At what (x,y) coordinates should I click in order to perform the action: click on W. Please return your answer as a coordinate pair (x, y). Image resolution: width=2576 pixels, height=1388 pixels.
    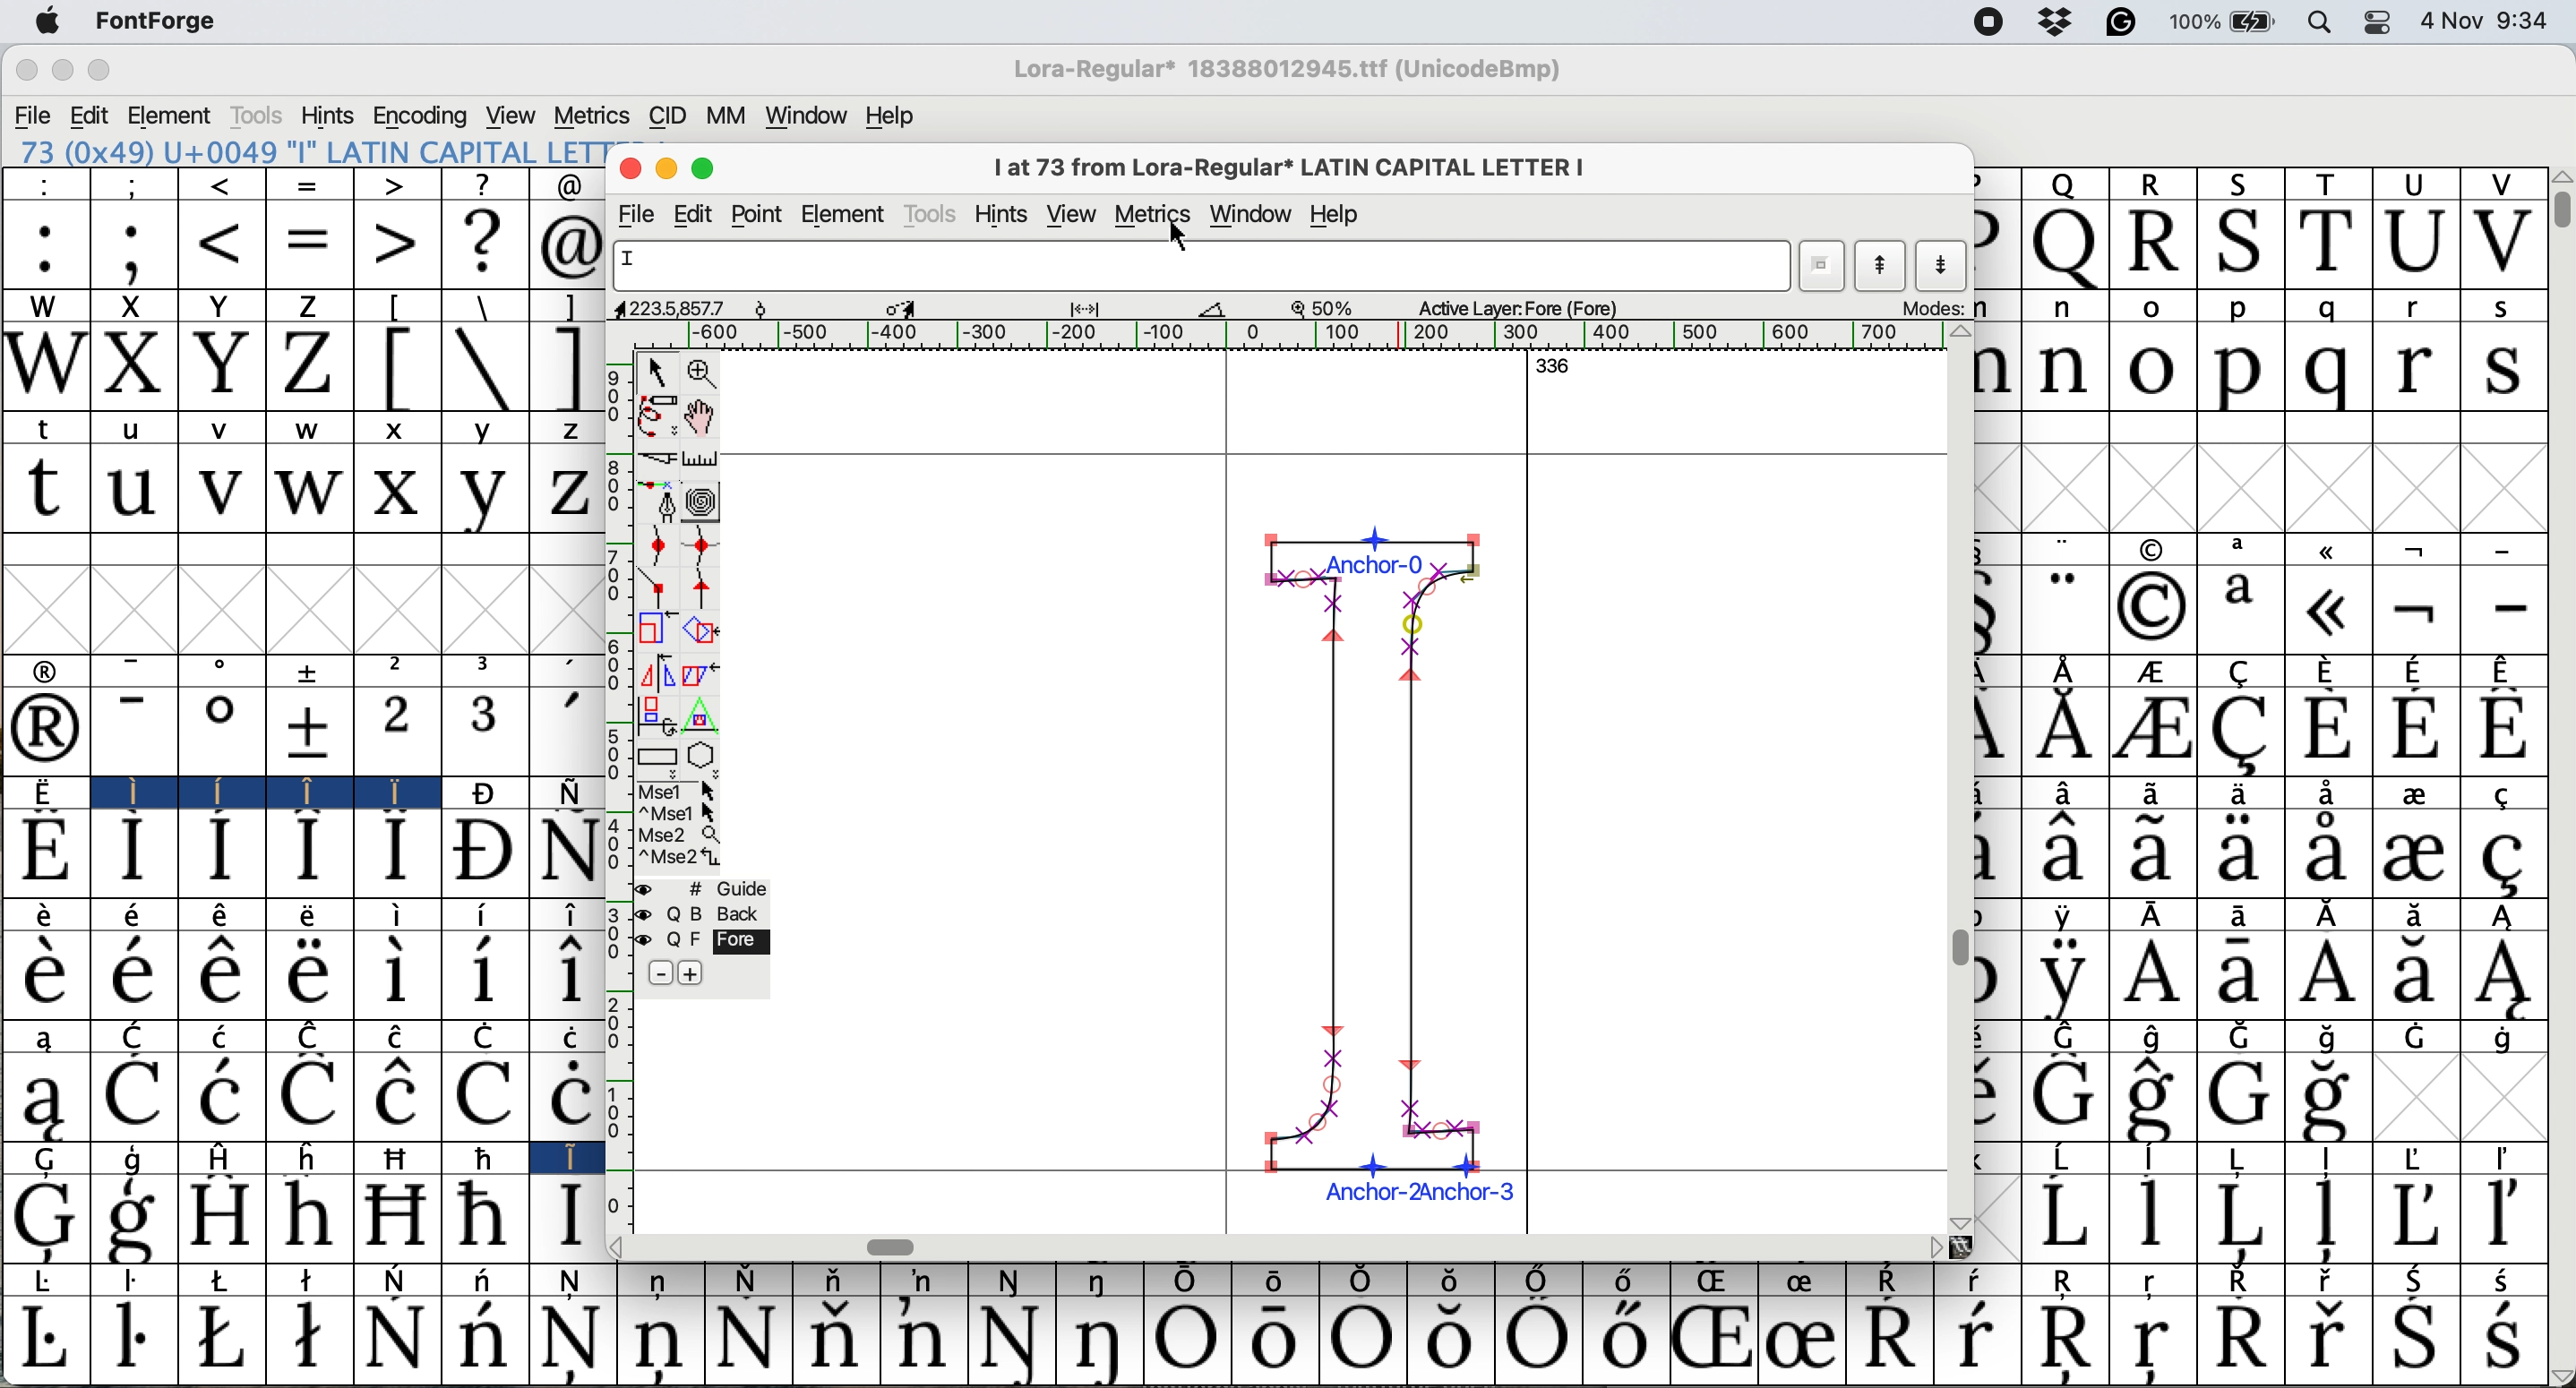
    Looking at the image, I should click on (45, 368).